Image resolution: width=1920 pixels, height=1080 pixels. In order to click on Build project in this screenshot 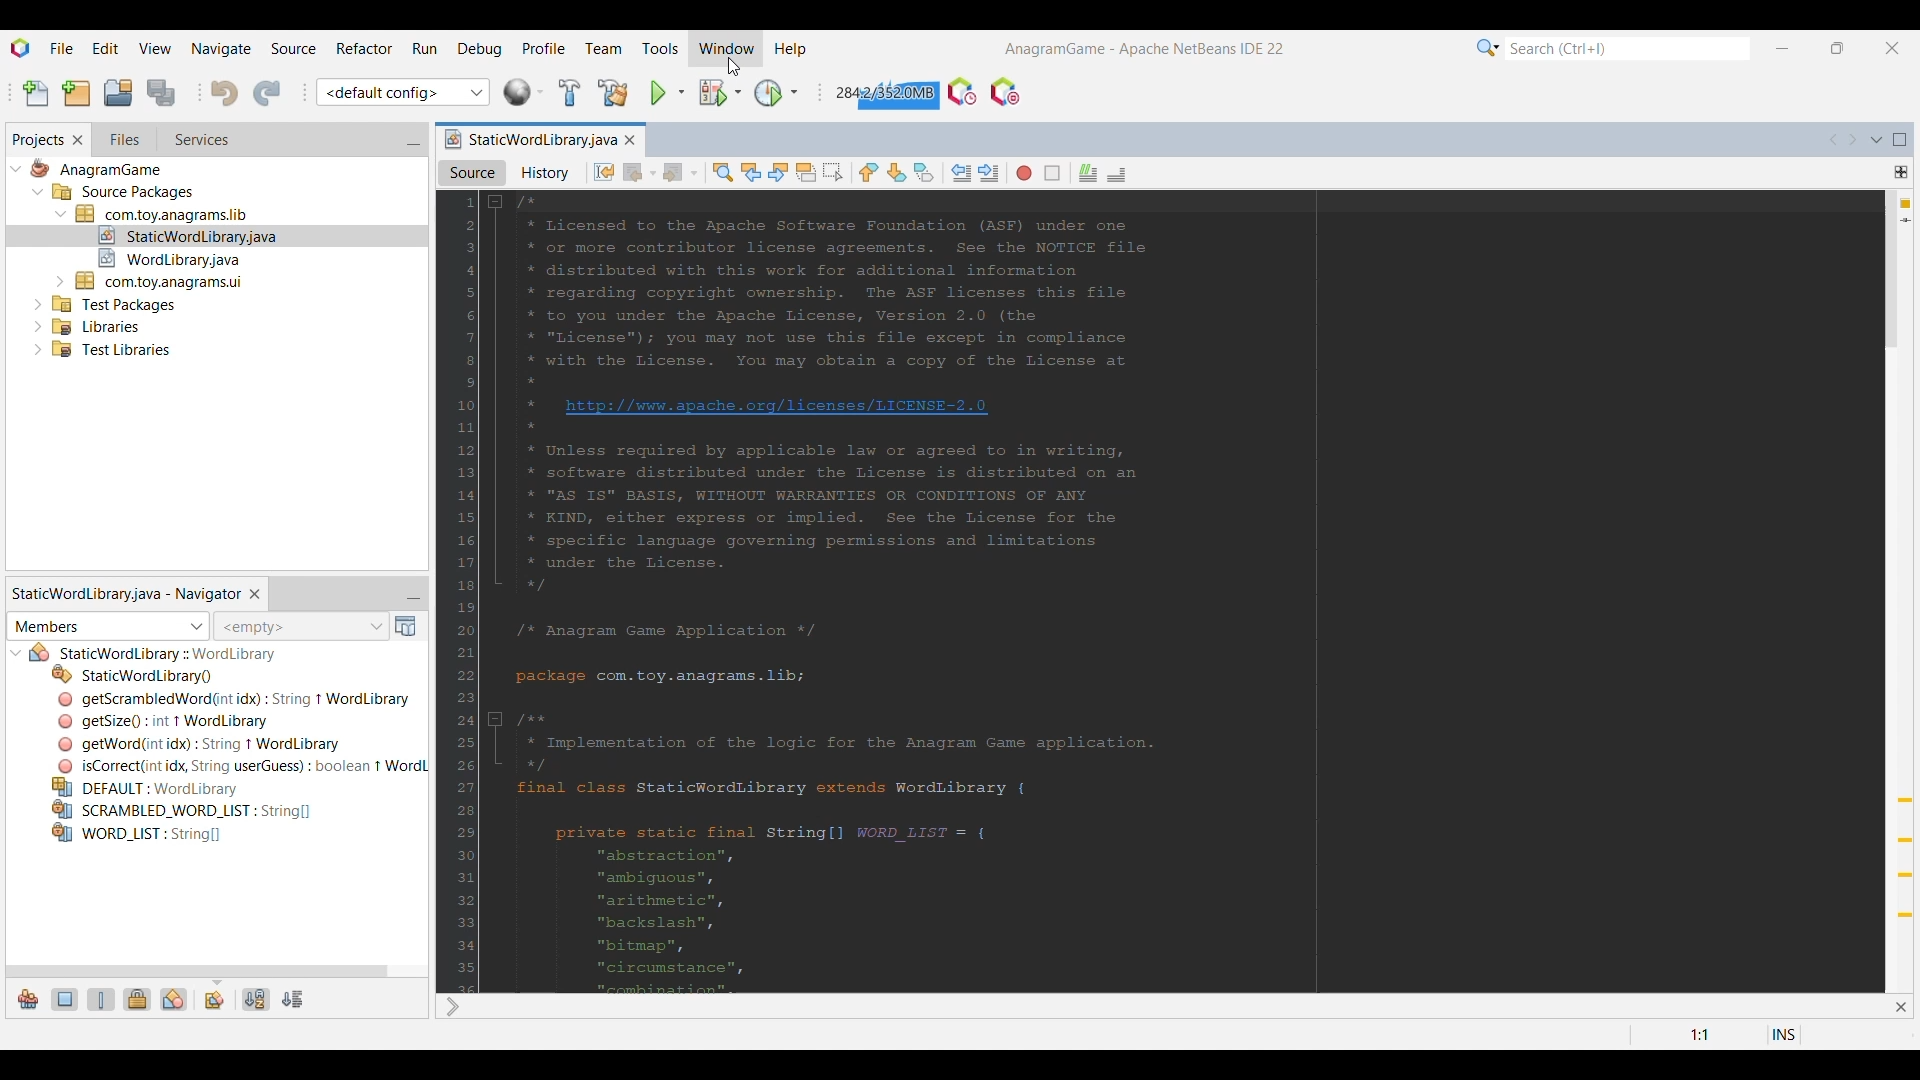, I will do `click(570, 92)`.